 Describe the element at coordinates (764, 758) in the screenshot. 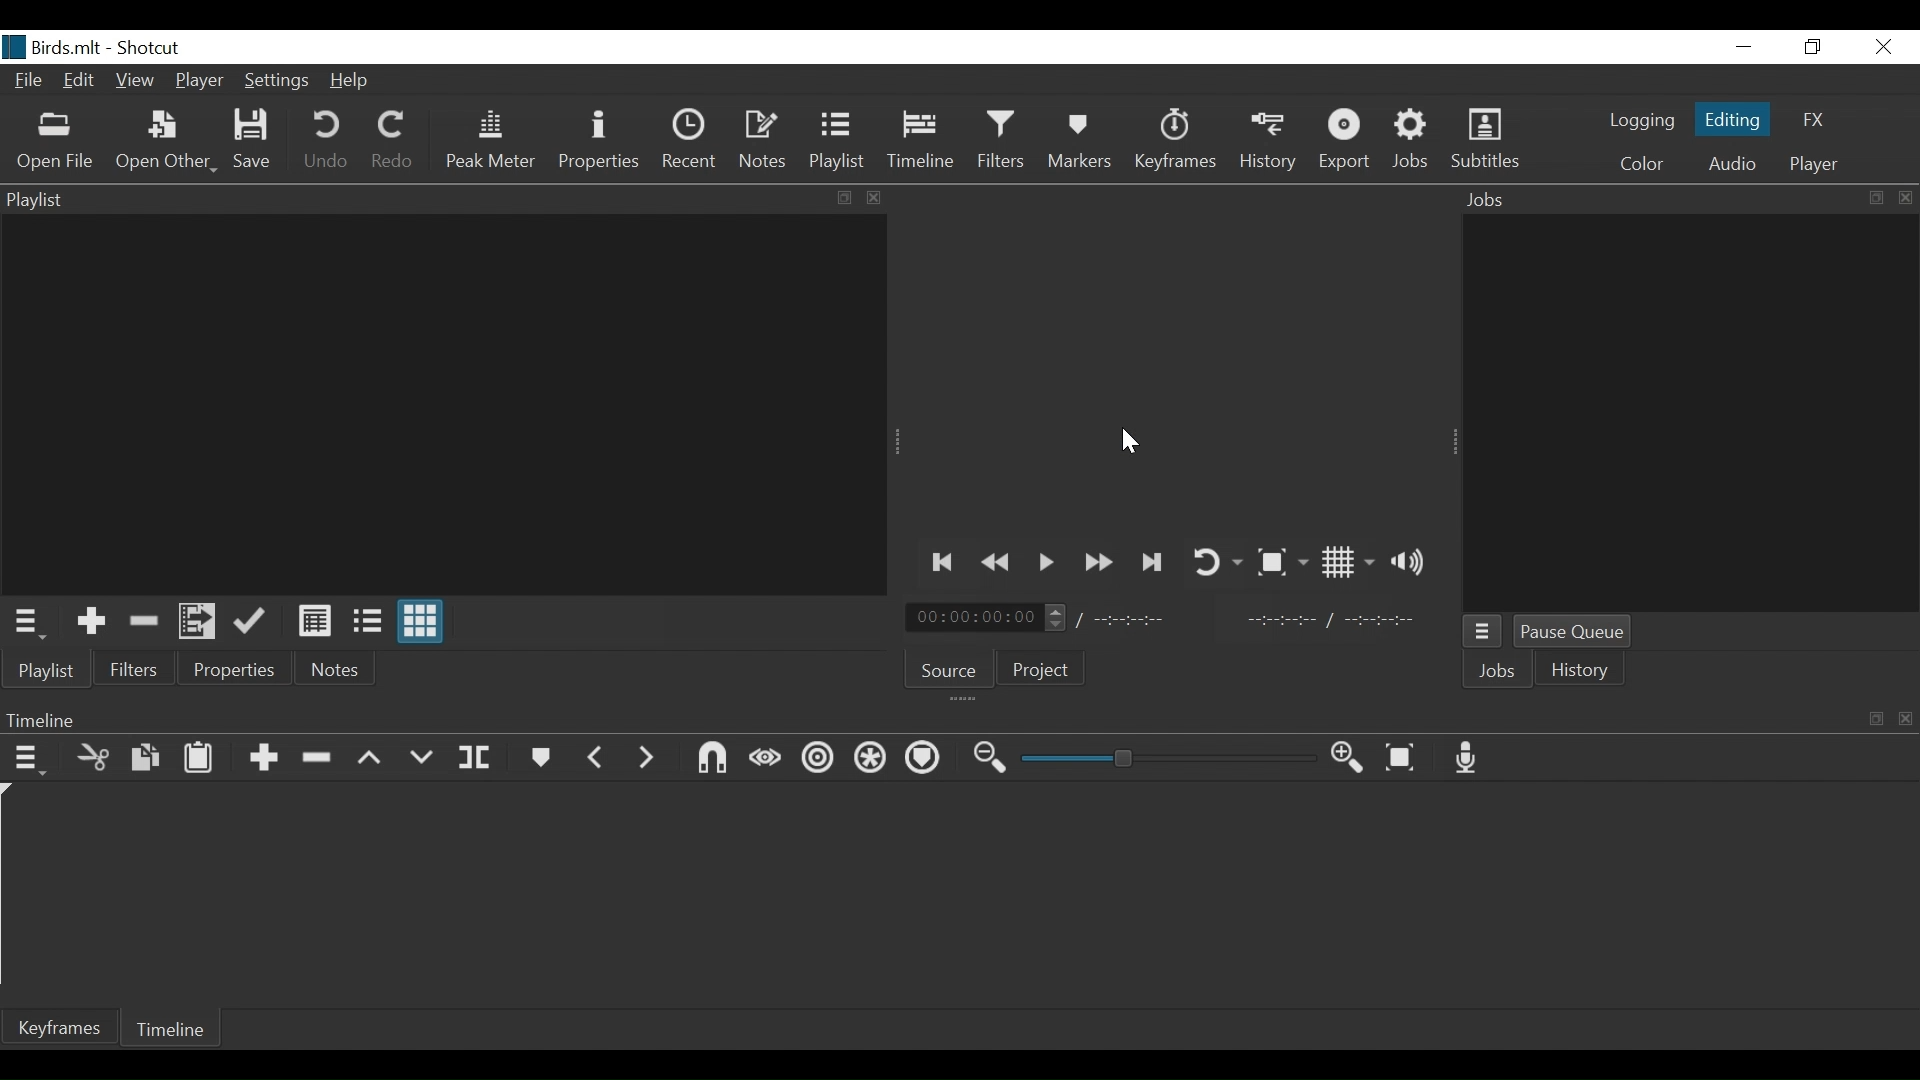

I see `Scrub wile dragging` at that location.